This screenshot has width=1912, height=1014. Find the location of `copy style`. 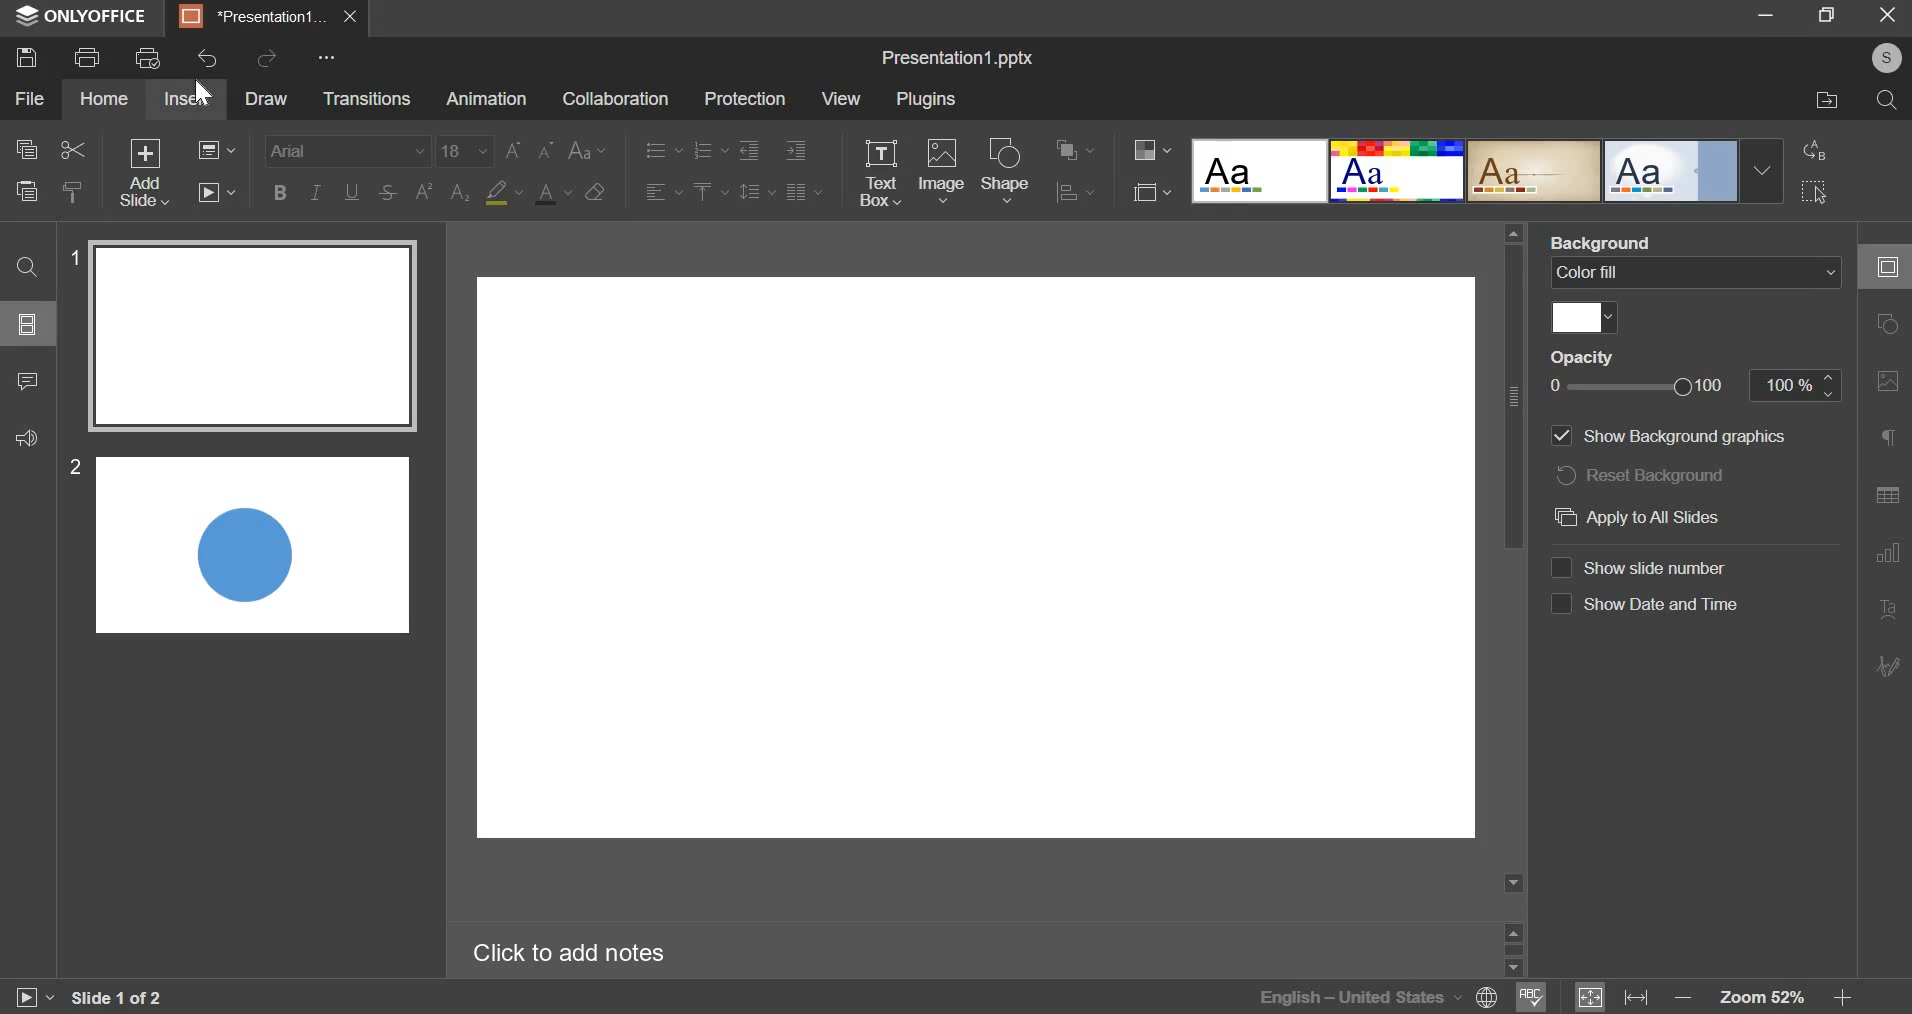

copy style is located at coordinates (73, 191).